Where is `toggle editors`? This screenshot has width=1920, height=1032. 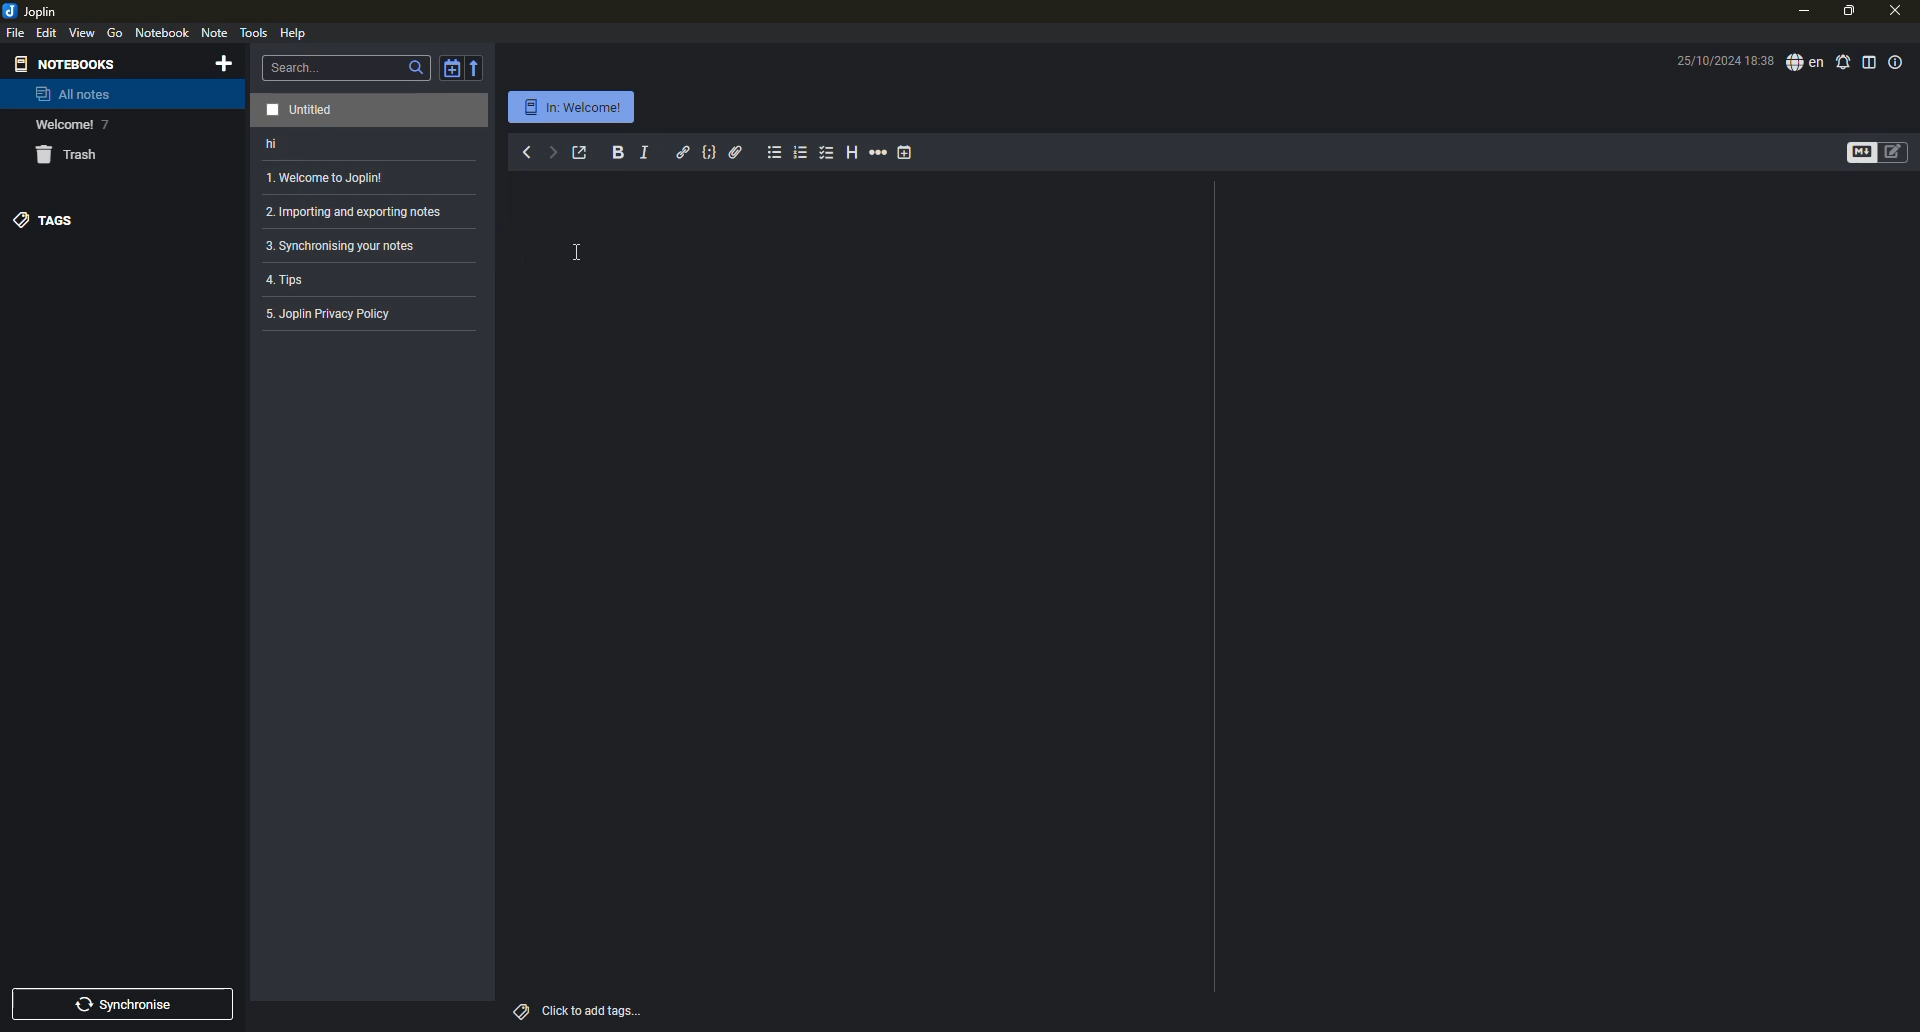
toggle editors is located at coordinates (1893, 151).